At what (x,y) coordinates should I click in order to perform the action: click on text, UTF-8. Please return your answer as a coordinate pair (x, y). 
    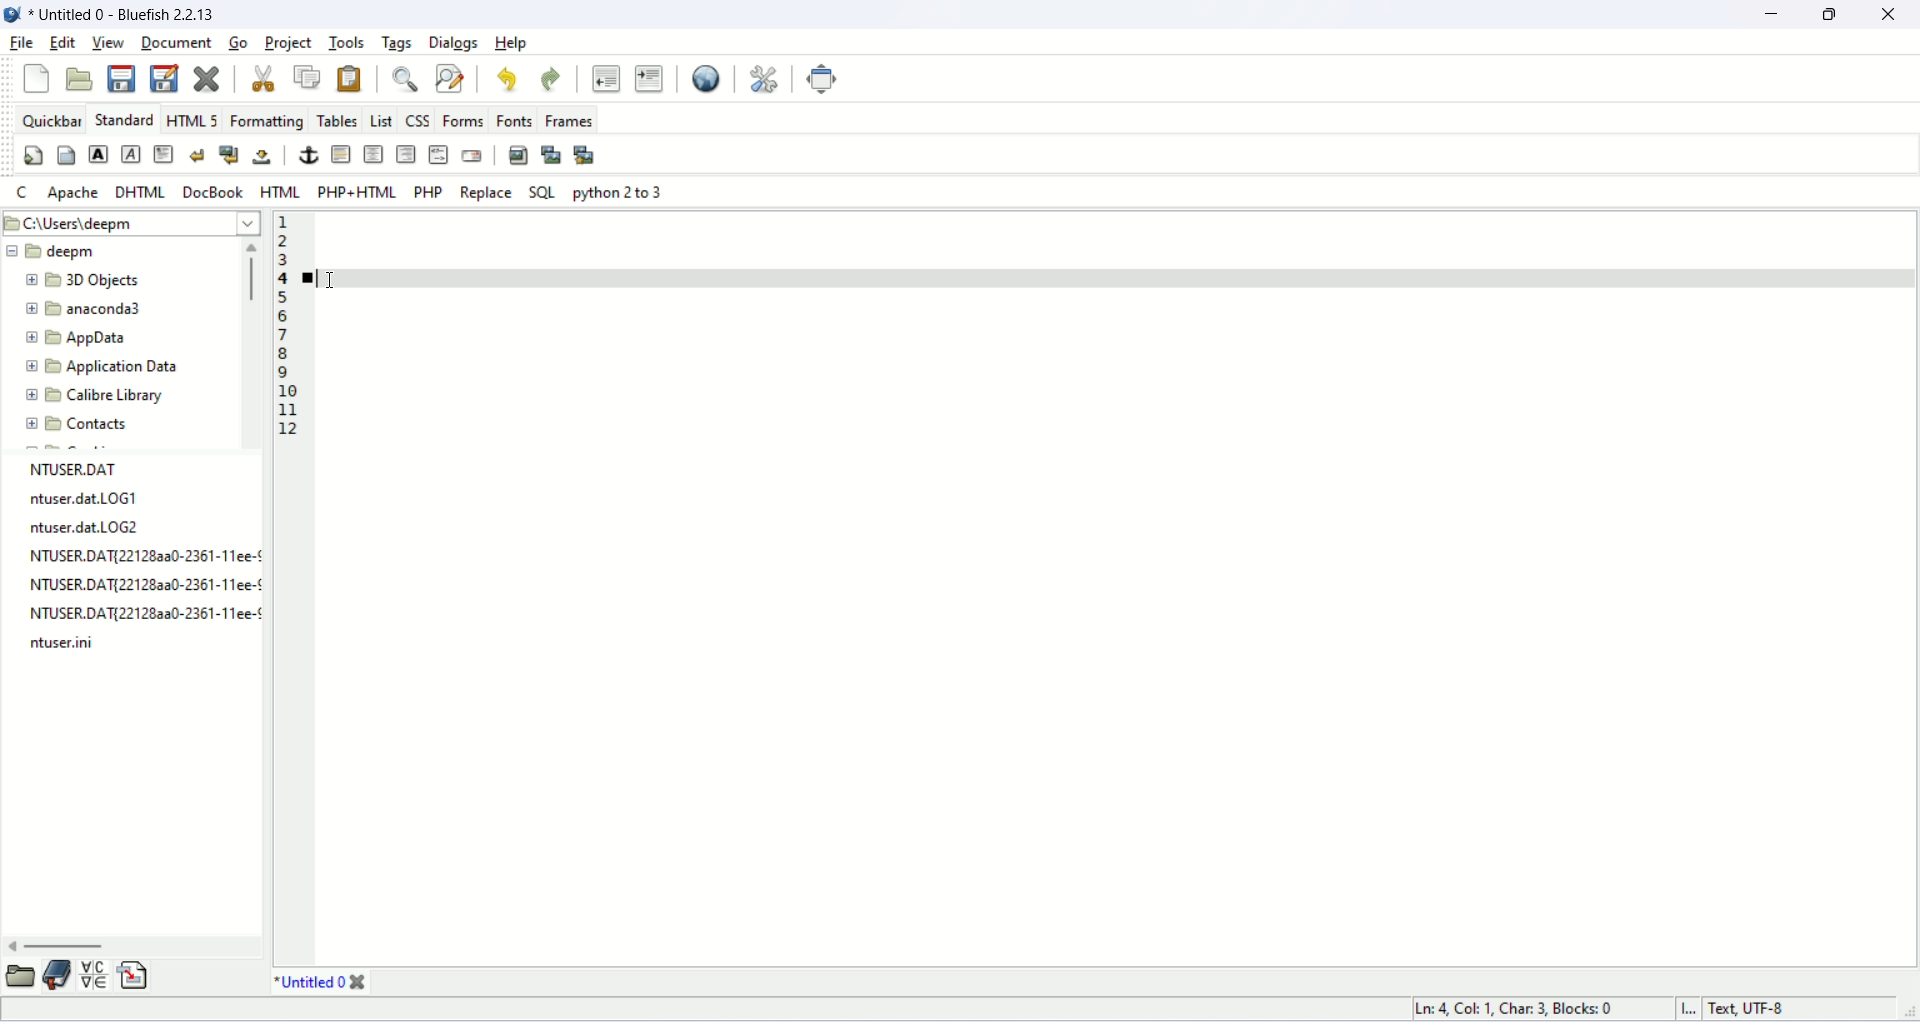
    Looking at the image, I should click on (1751, 1010).